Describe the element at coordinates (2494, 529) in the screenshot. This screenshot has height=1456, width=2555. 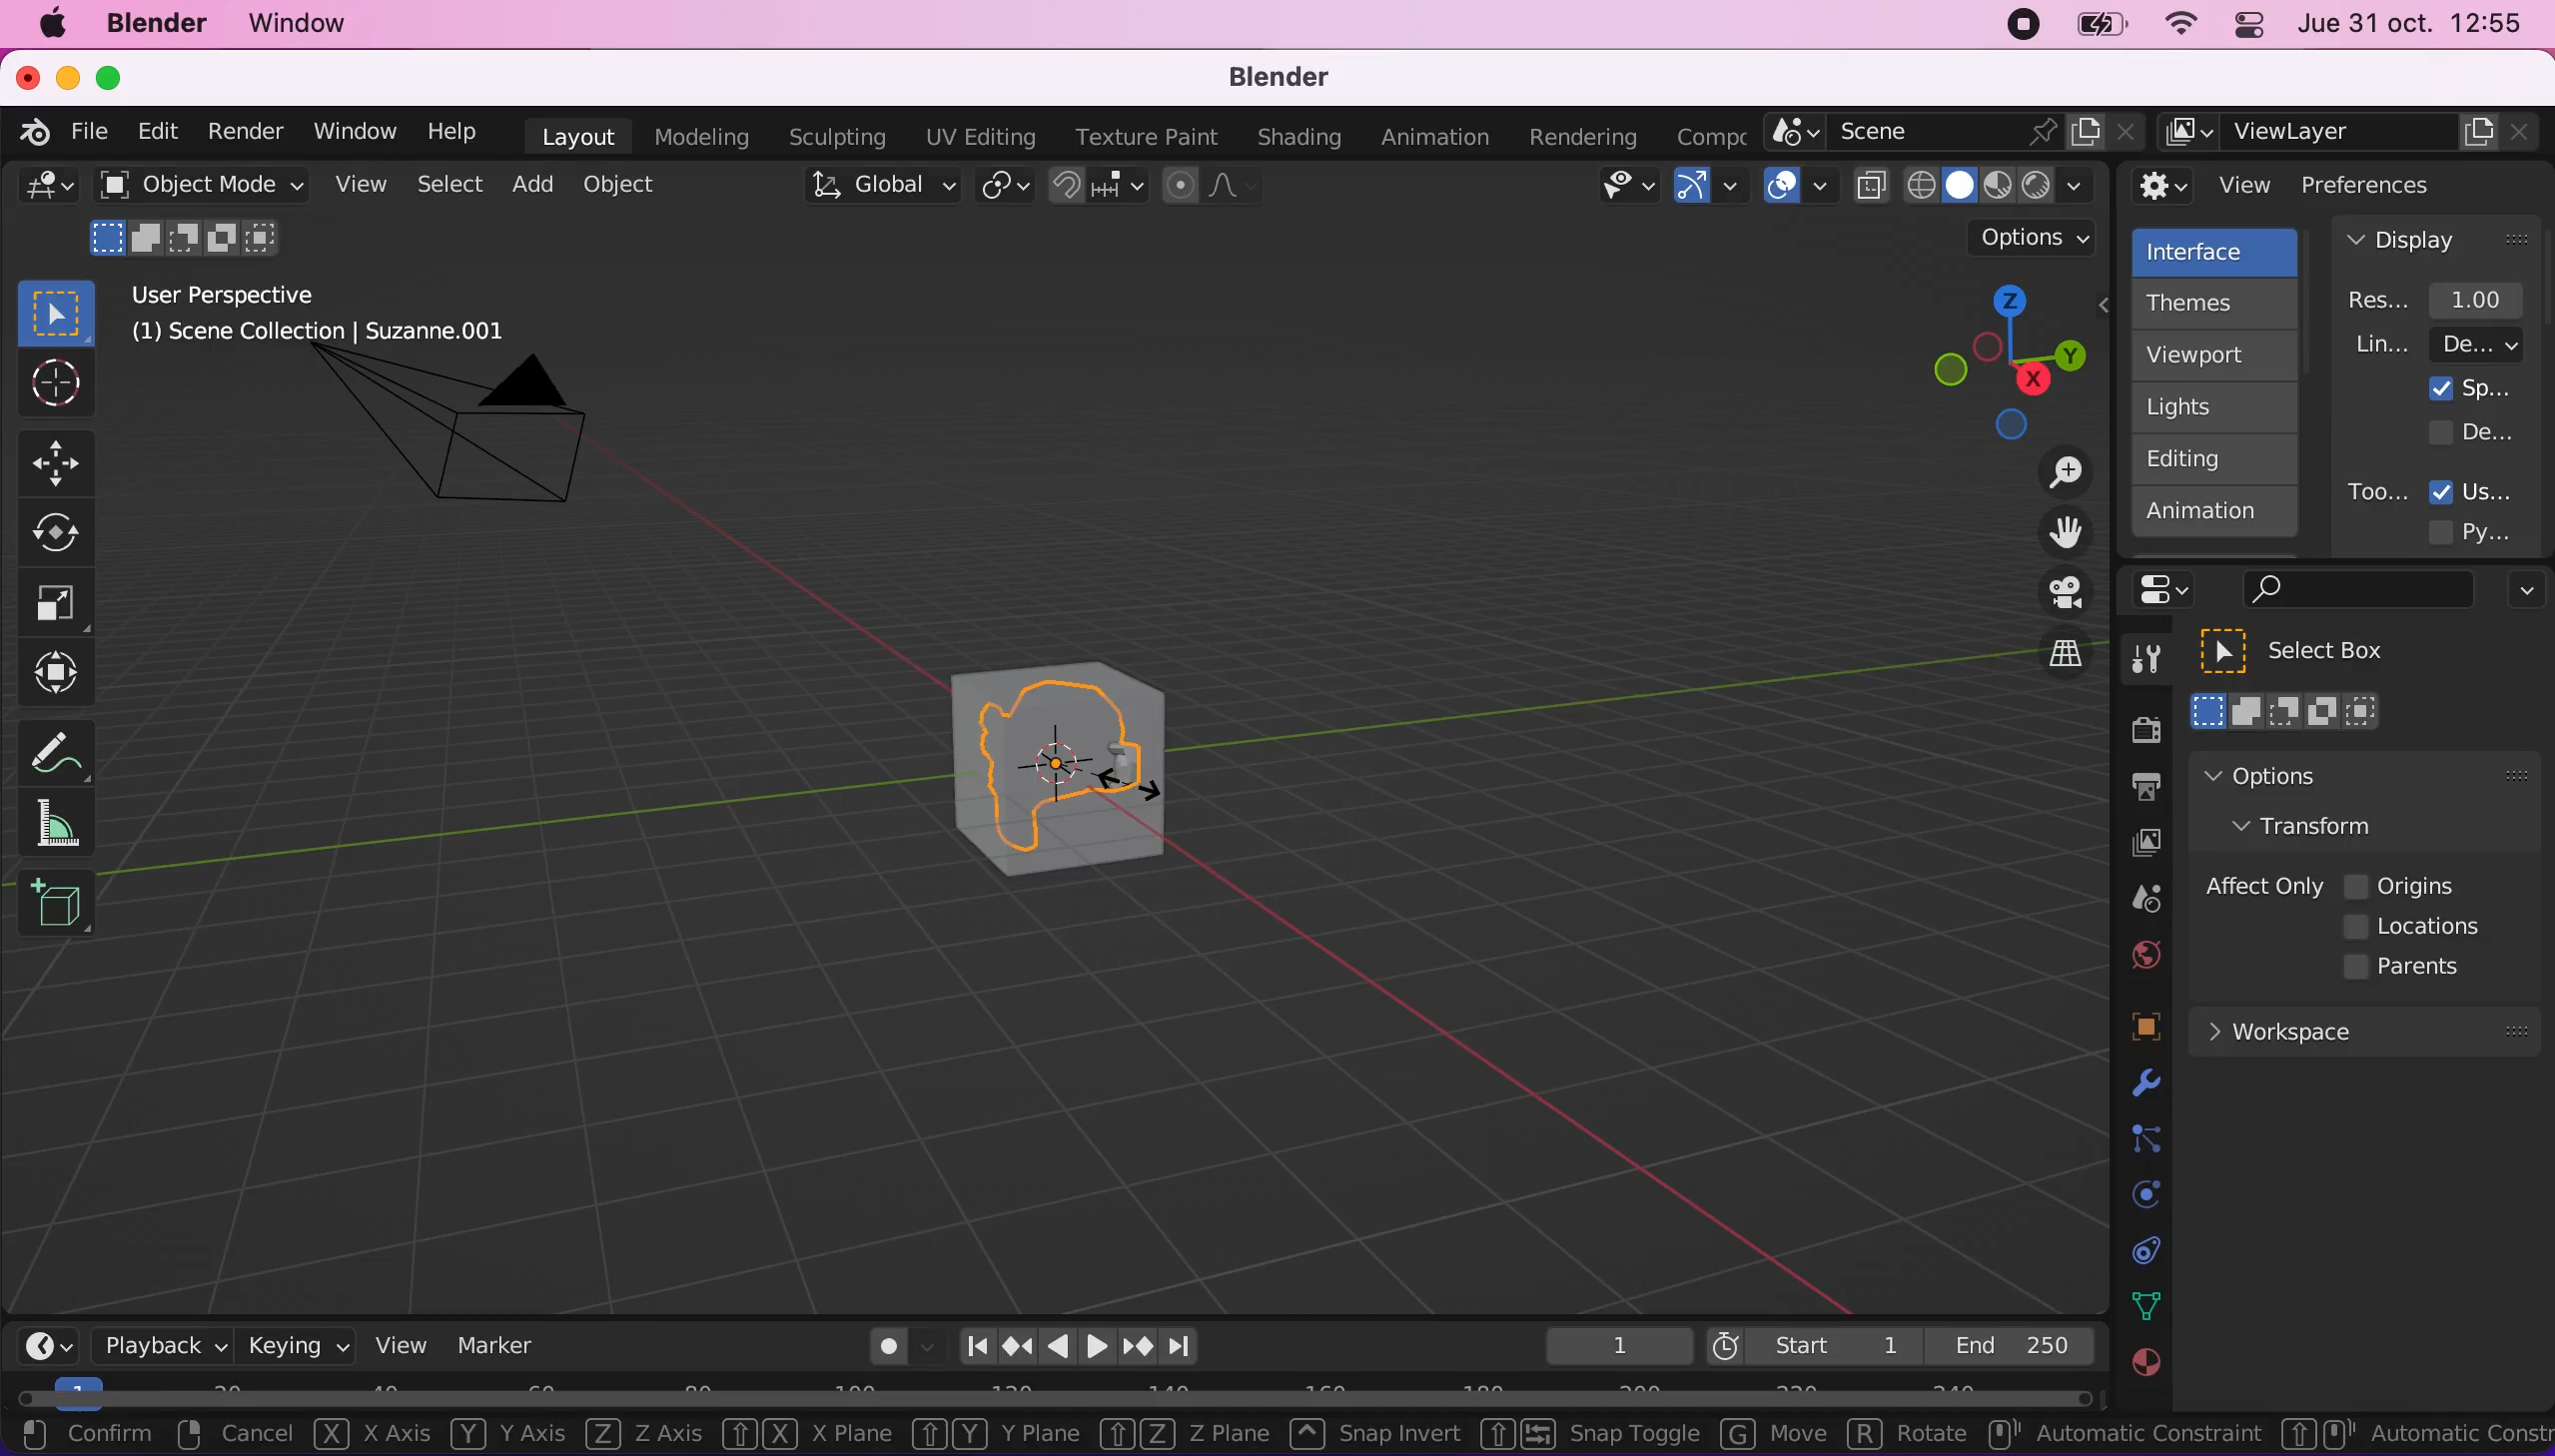
I see `python tooltips` at that location.